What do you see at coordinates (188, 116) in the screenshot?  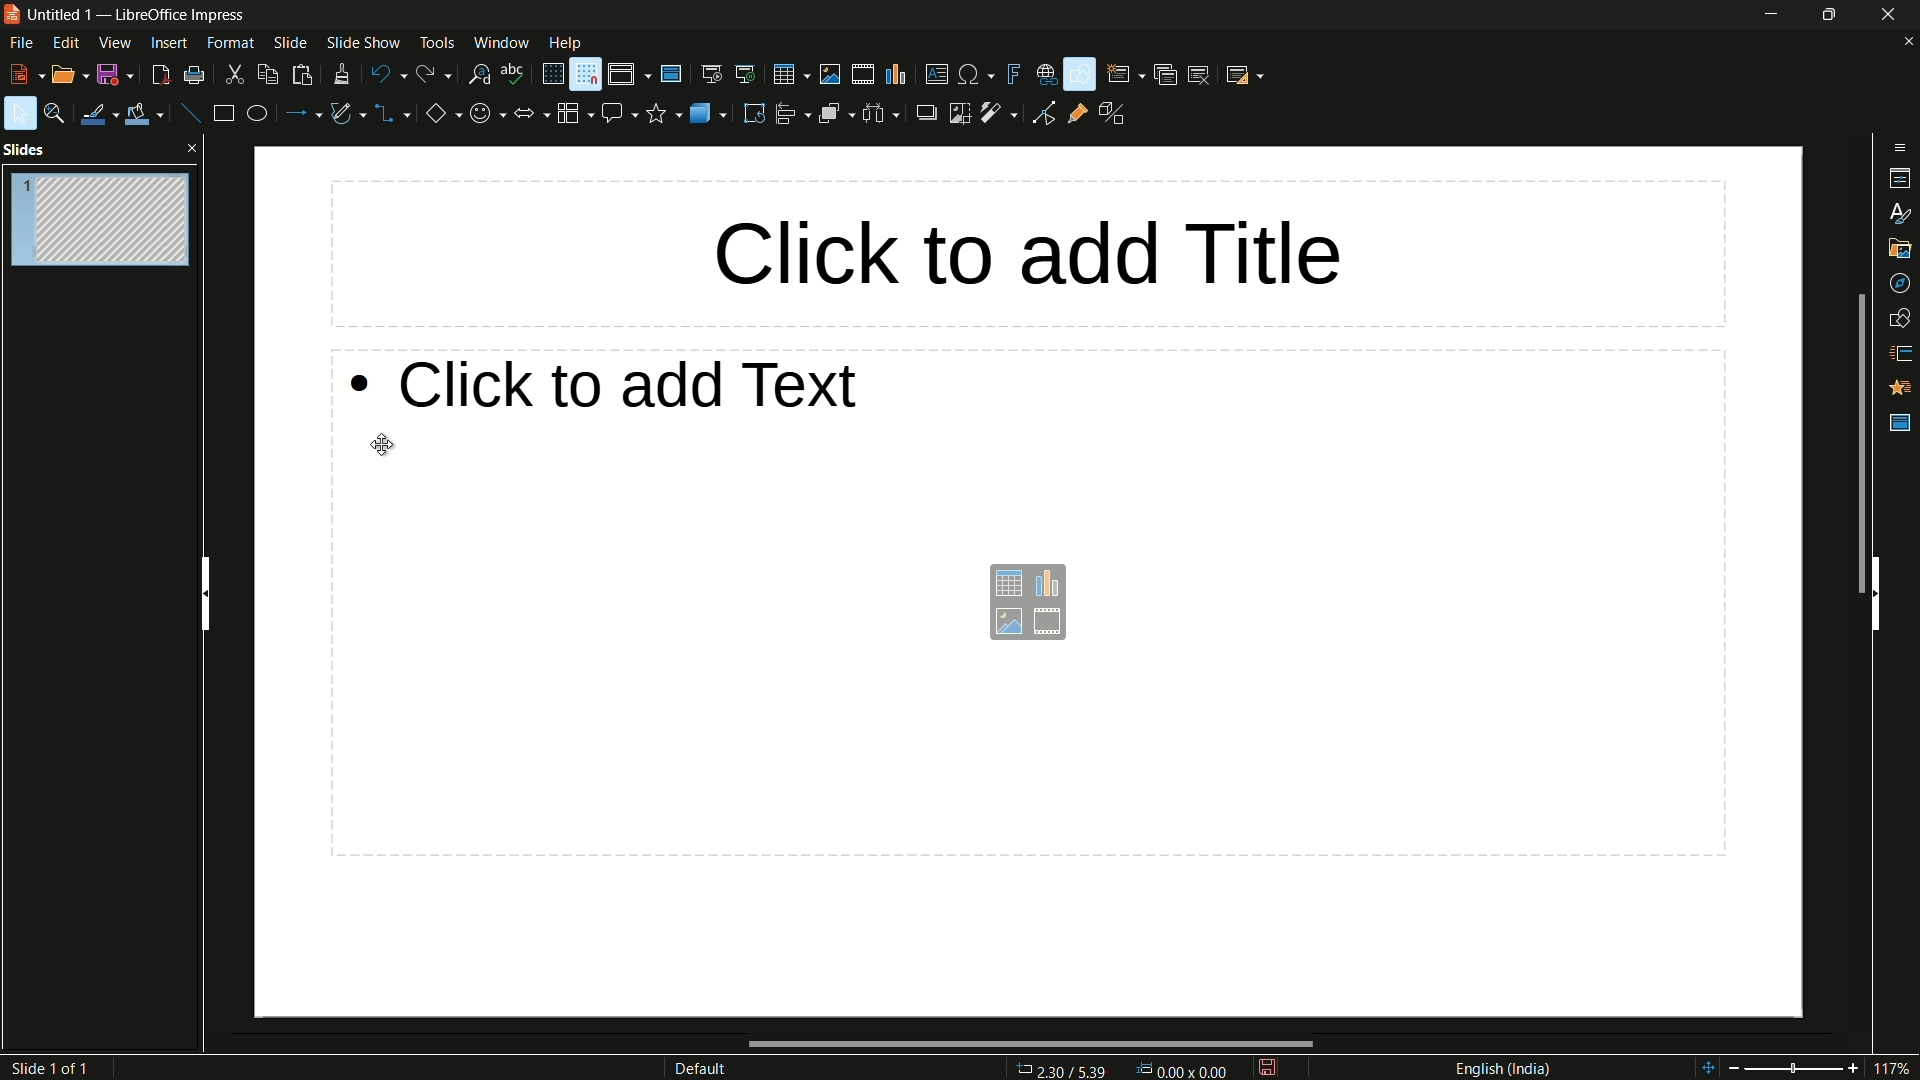 I see `insert line` at bounding box center [188, 116].